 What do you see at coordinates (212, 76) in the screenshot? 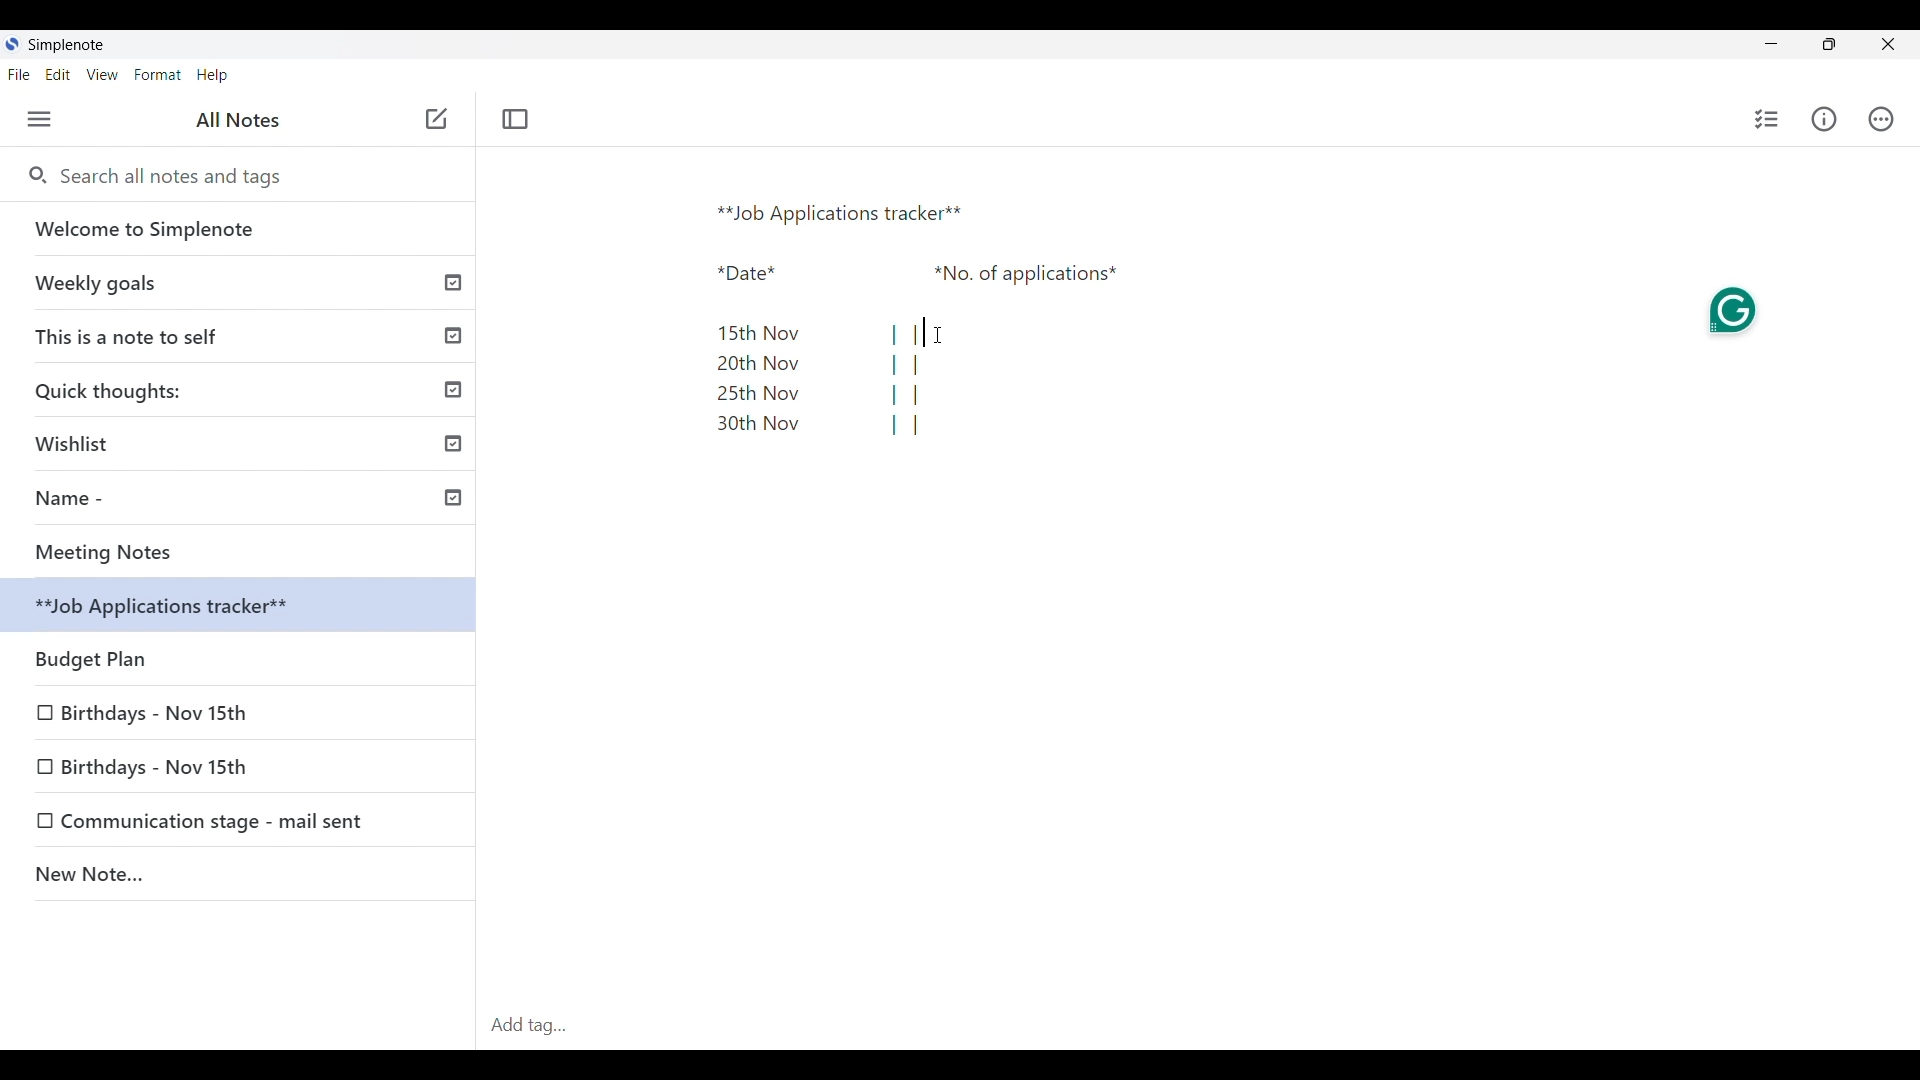
I see `Help ` at bounding box center [212, 76].